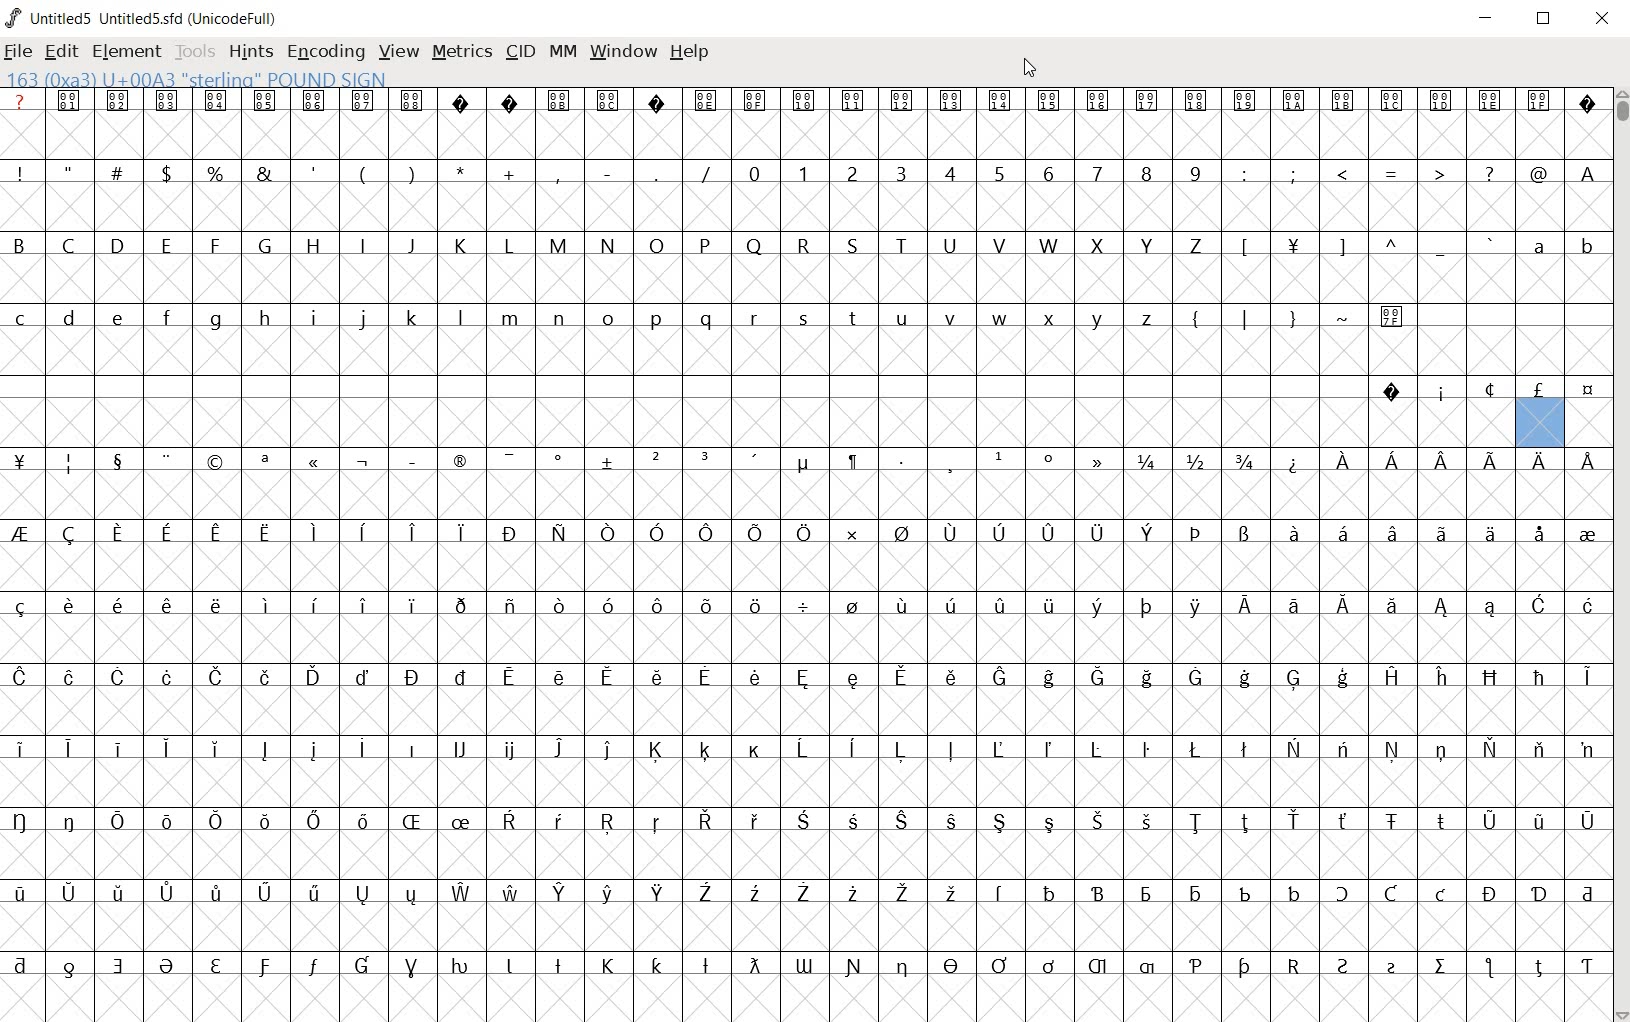 The height and width of the screenshot is (1022, 1630). What do you see at coordinates (1586, 964) in the screenshot?
I see `Symbol` at bounding box center [1586, 964].